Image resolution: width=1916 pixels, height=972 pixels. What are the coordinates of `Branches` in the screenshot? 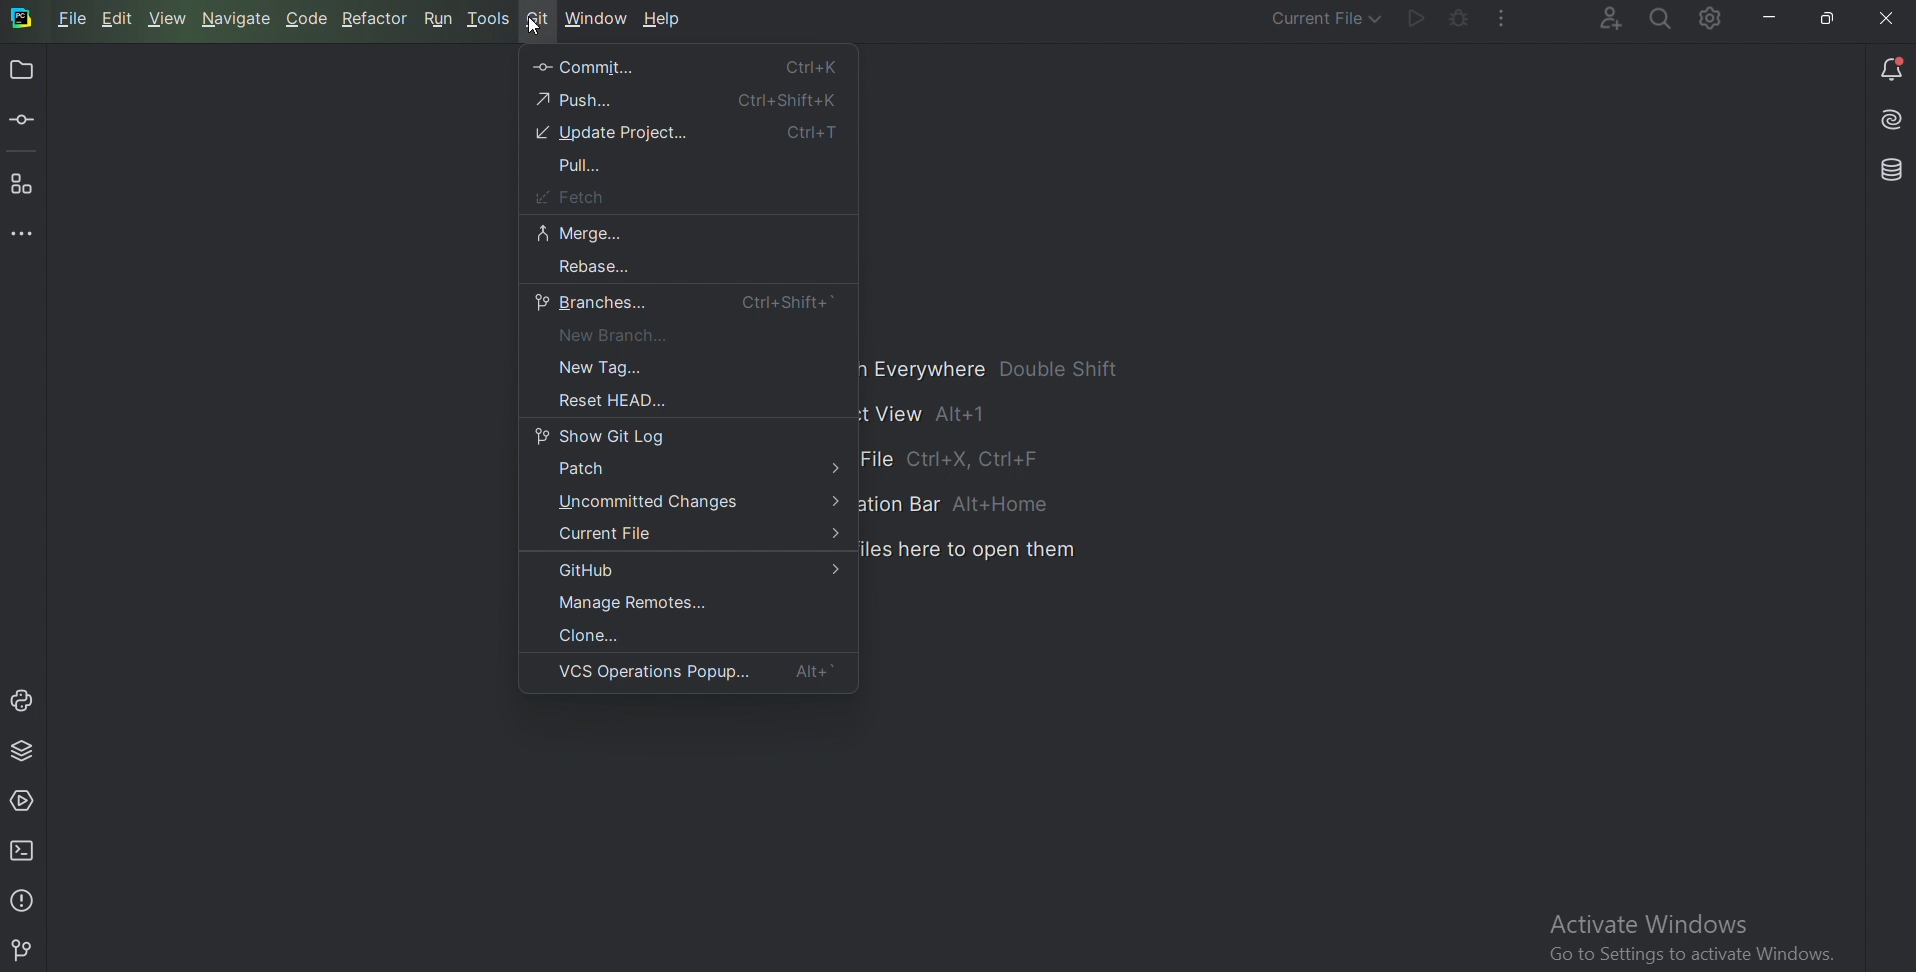 It's located at (686, 303).